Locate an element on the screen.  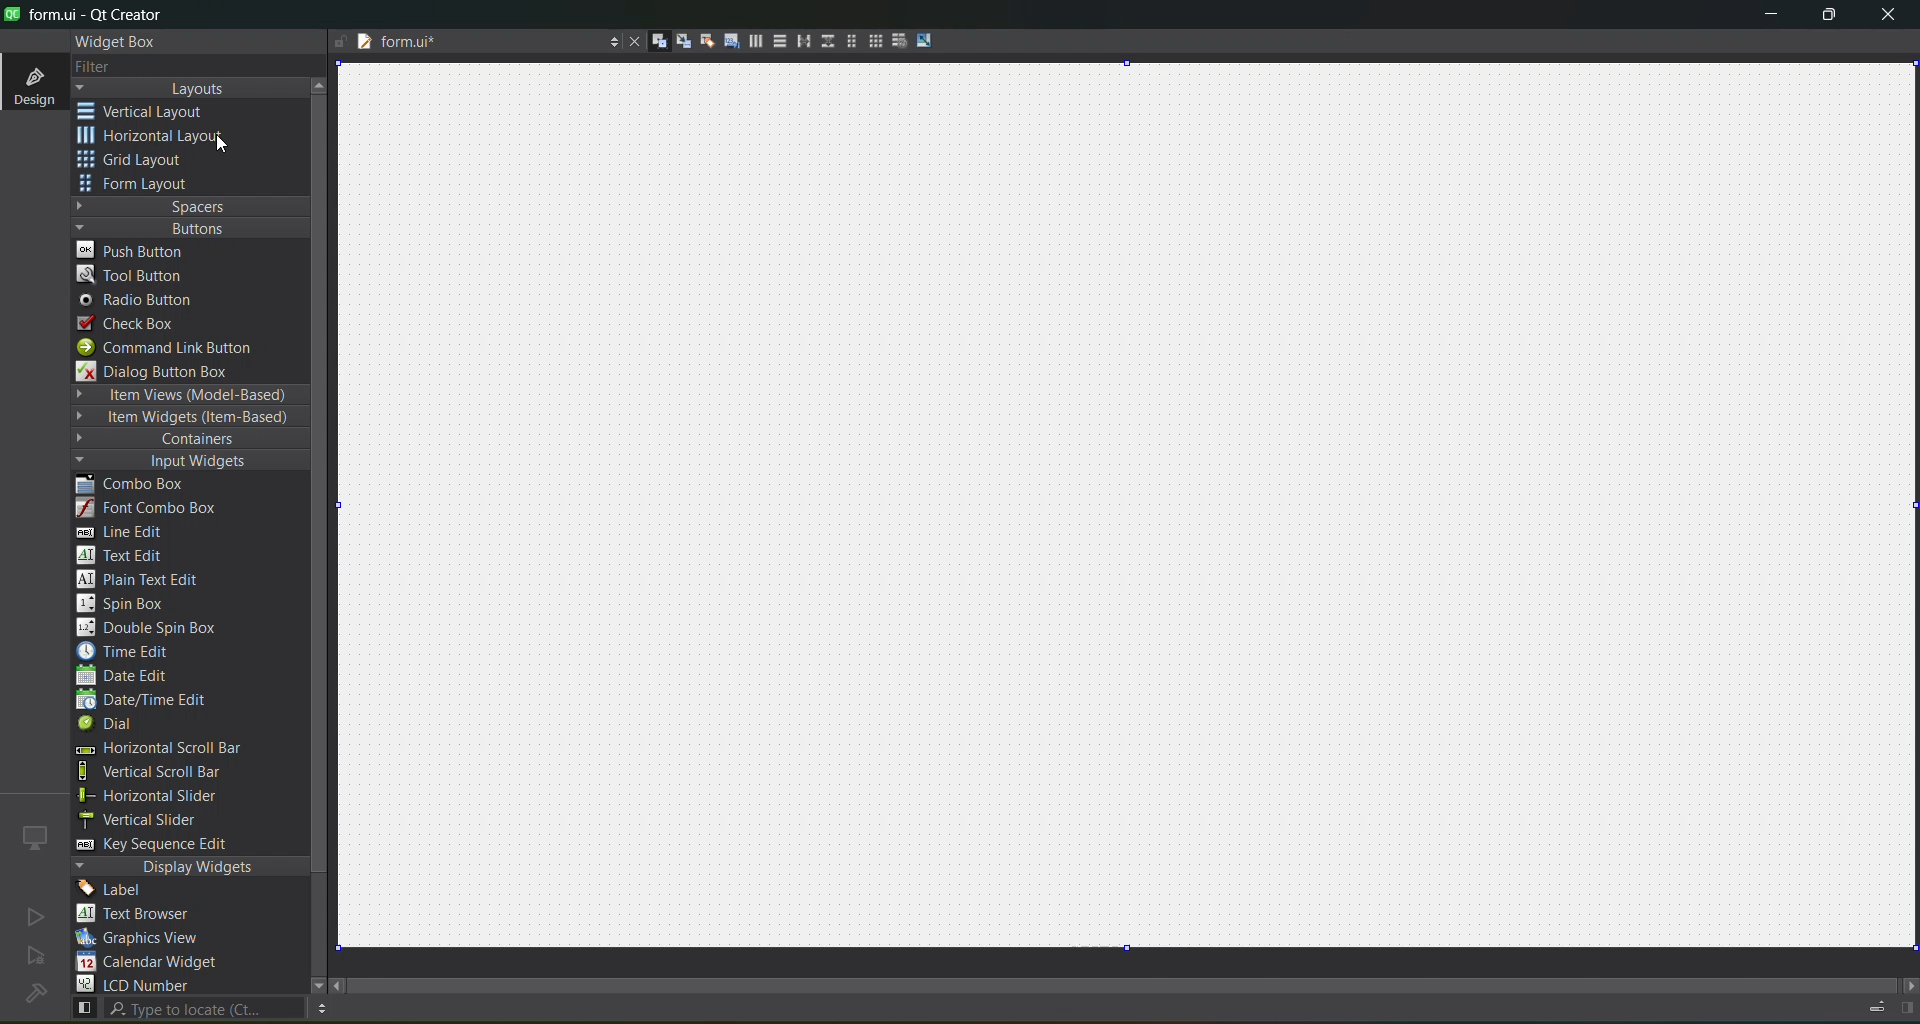
edit widgets is located at coordinates (651, 42).